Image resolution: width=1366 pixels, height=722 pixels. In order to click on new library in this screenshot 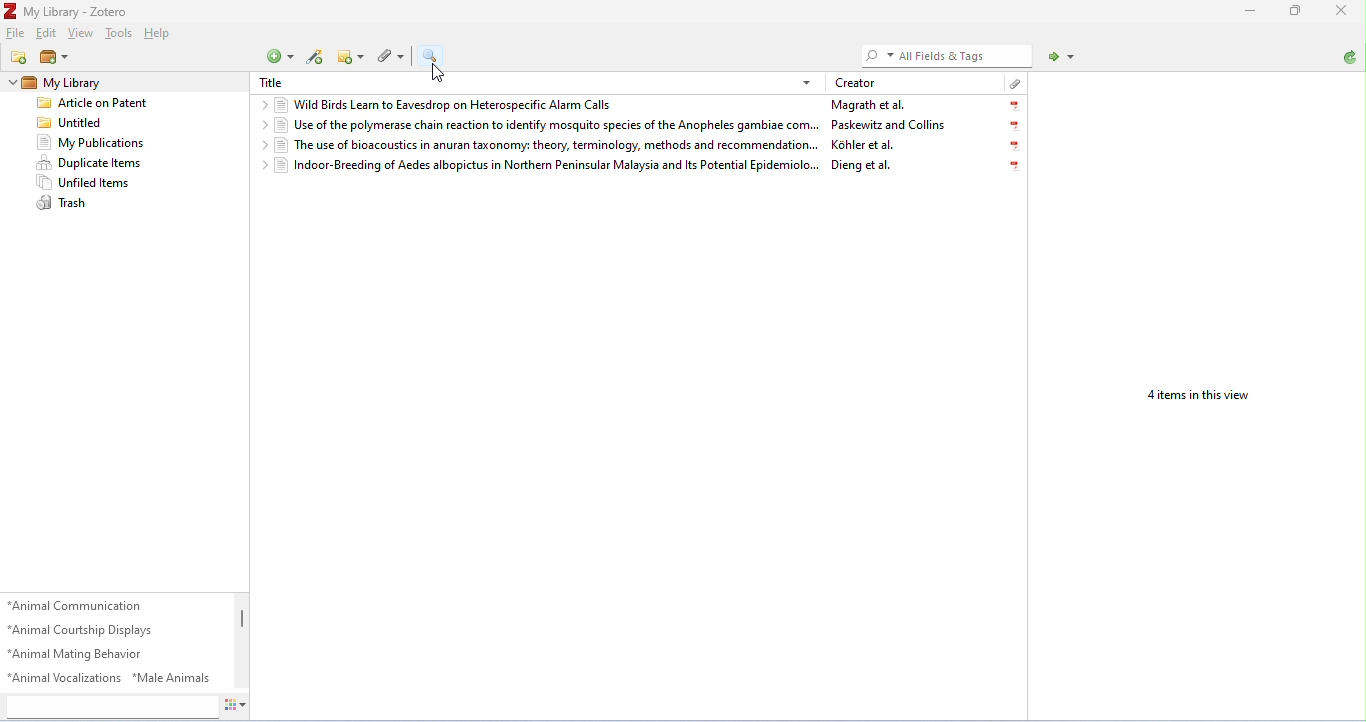, I will do `click(56, 59)`.